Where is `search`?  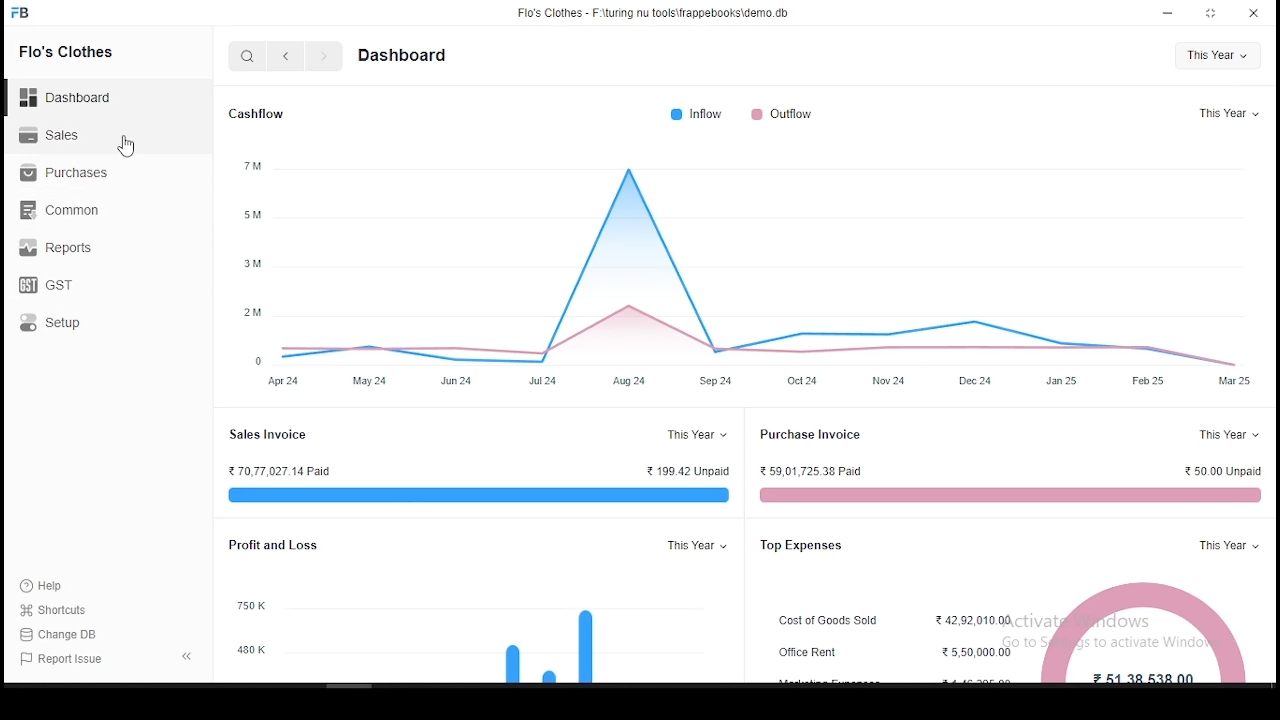 search is located at coordinates (247, 55).